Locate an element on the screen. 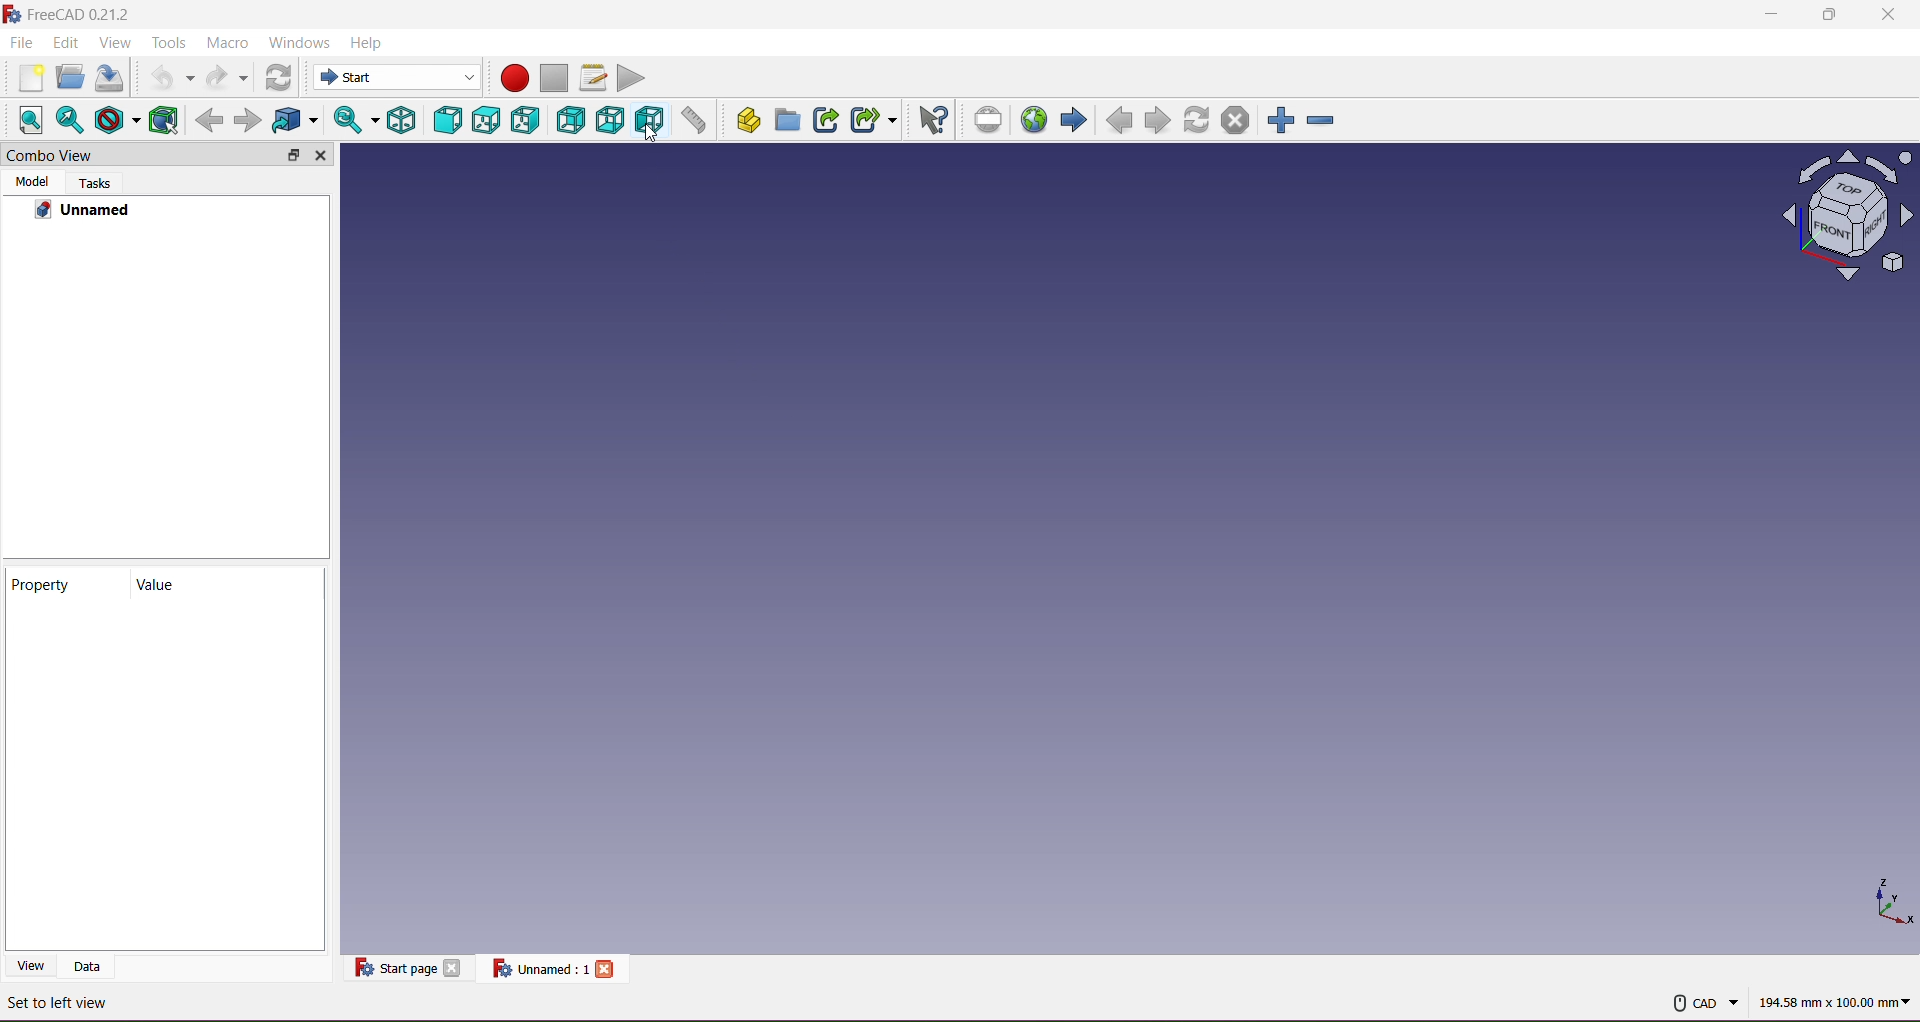  Macro is located at coordinates (227, 41).